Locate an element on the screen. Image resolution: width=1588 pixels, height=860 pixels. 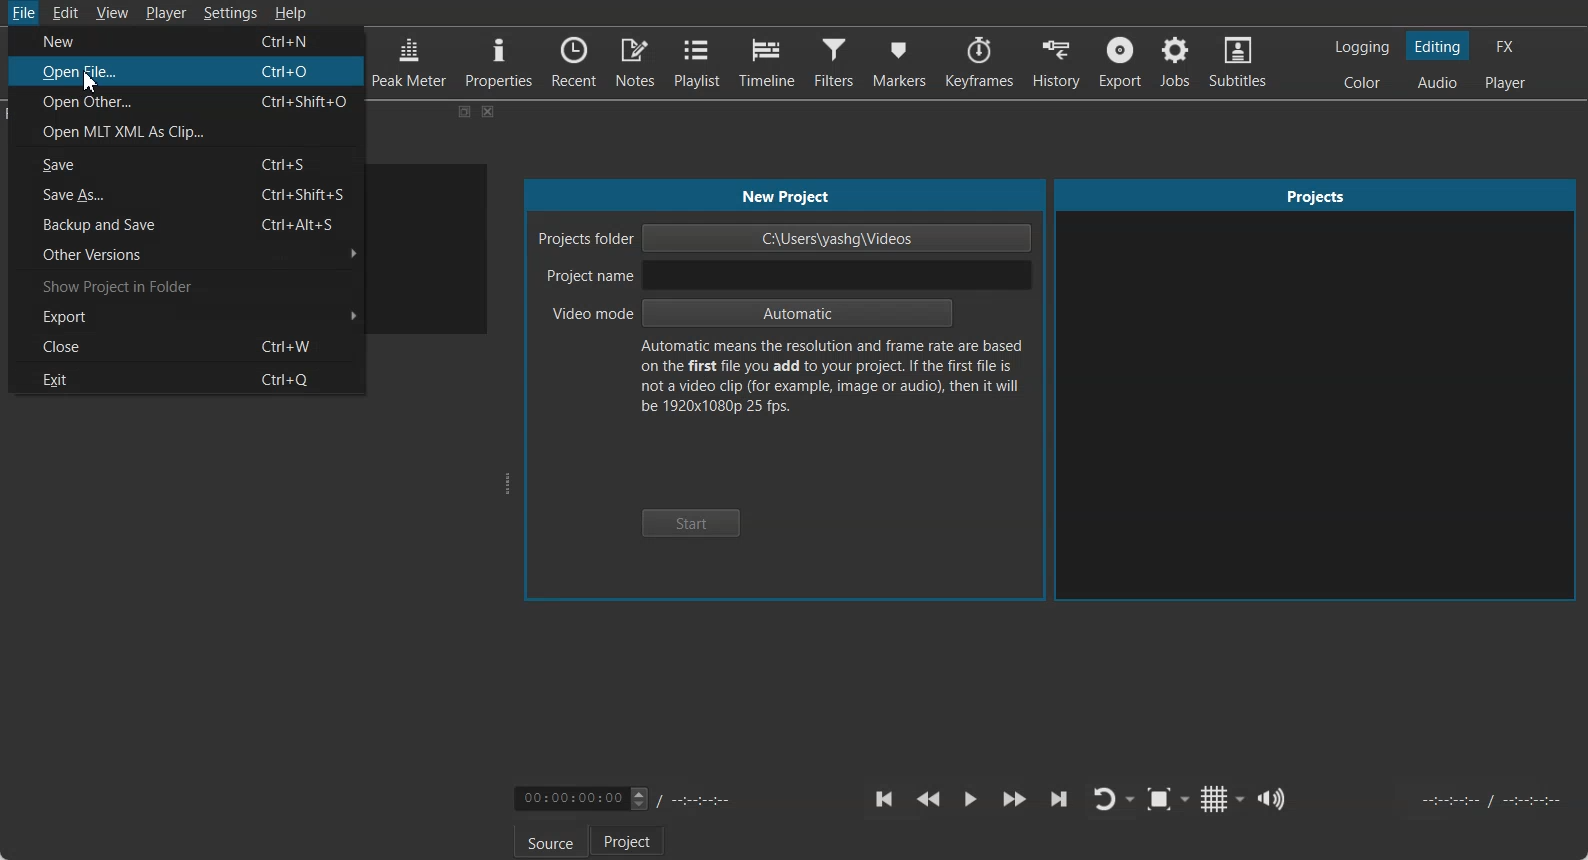
Automatic is located at coordinates (800, 315).